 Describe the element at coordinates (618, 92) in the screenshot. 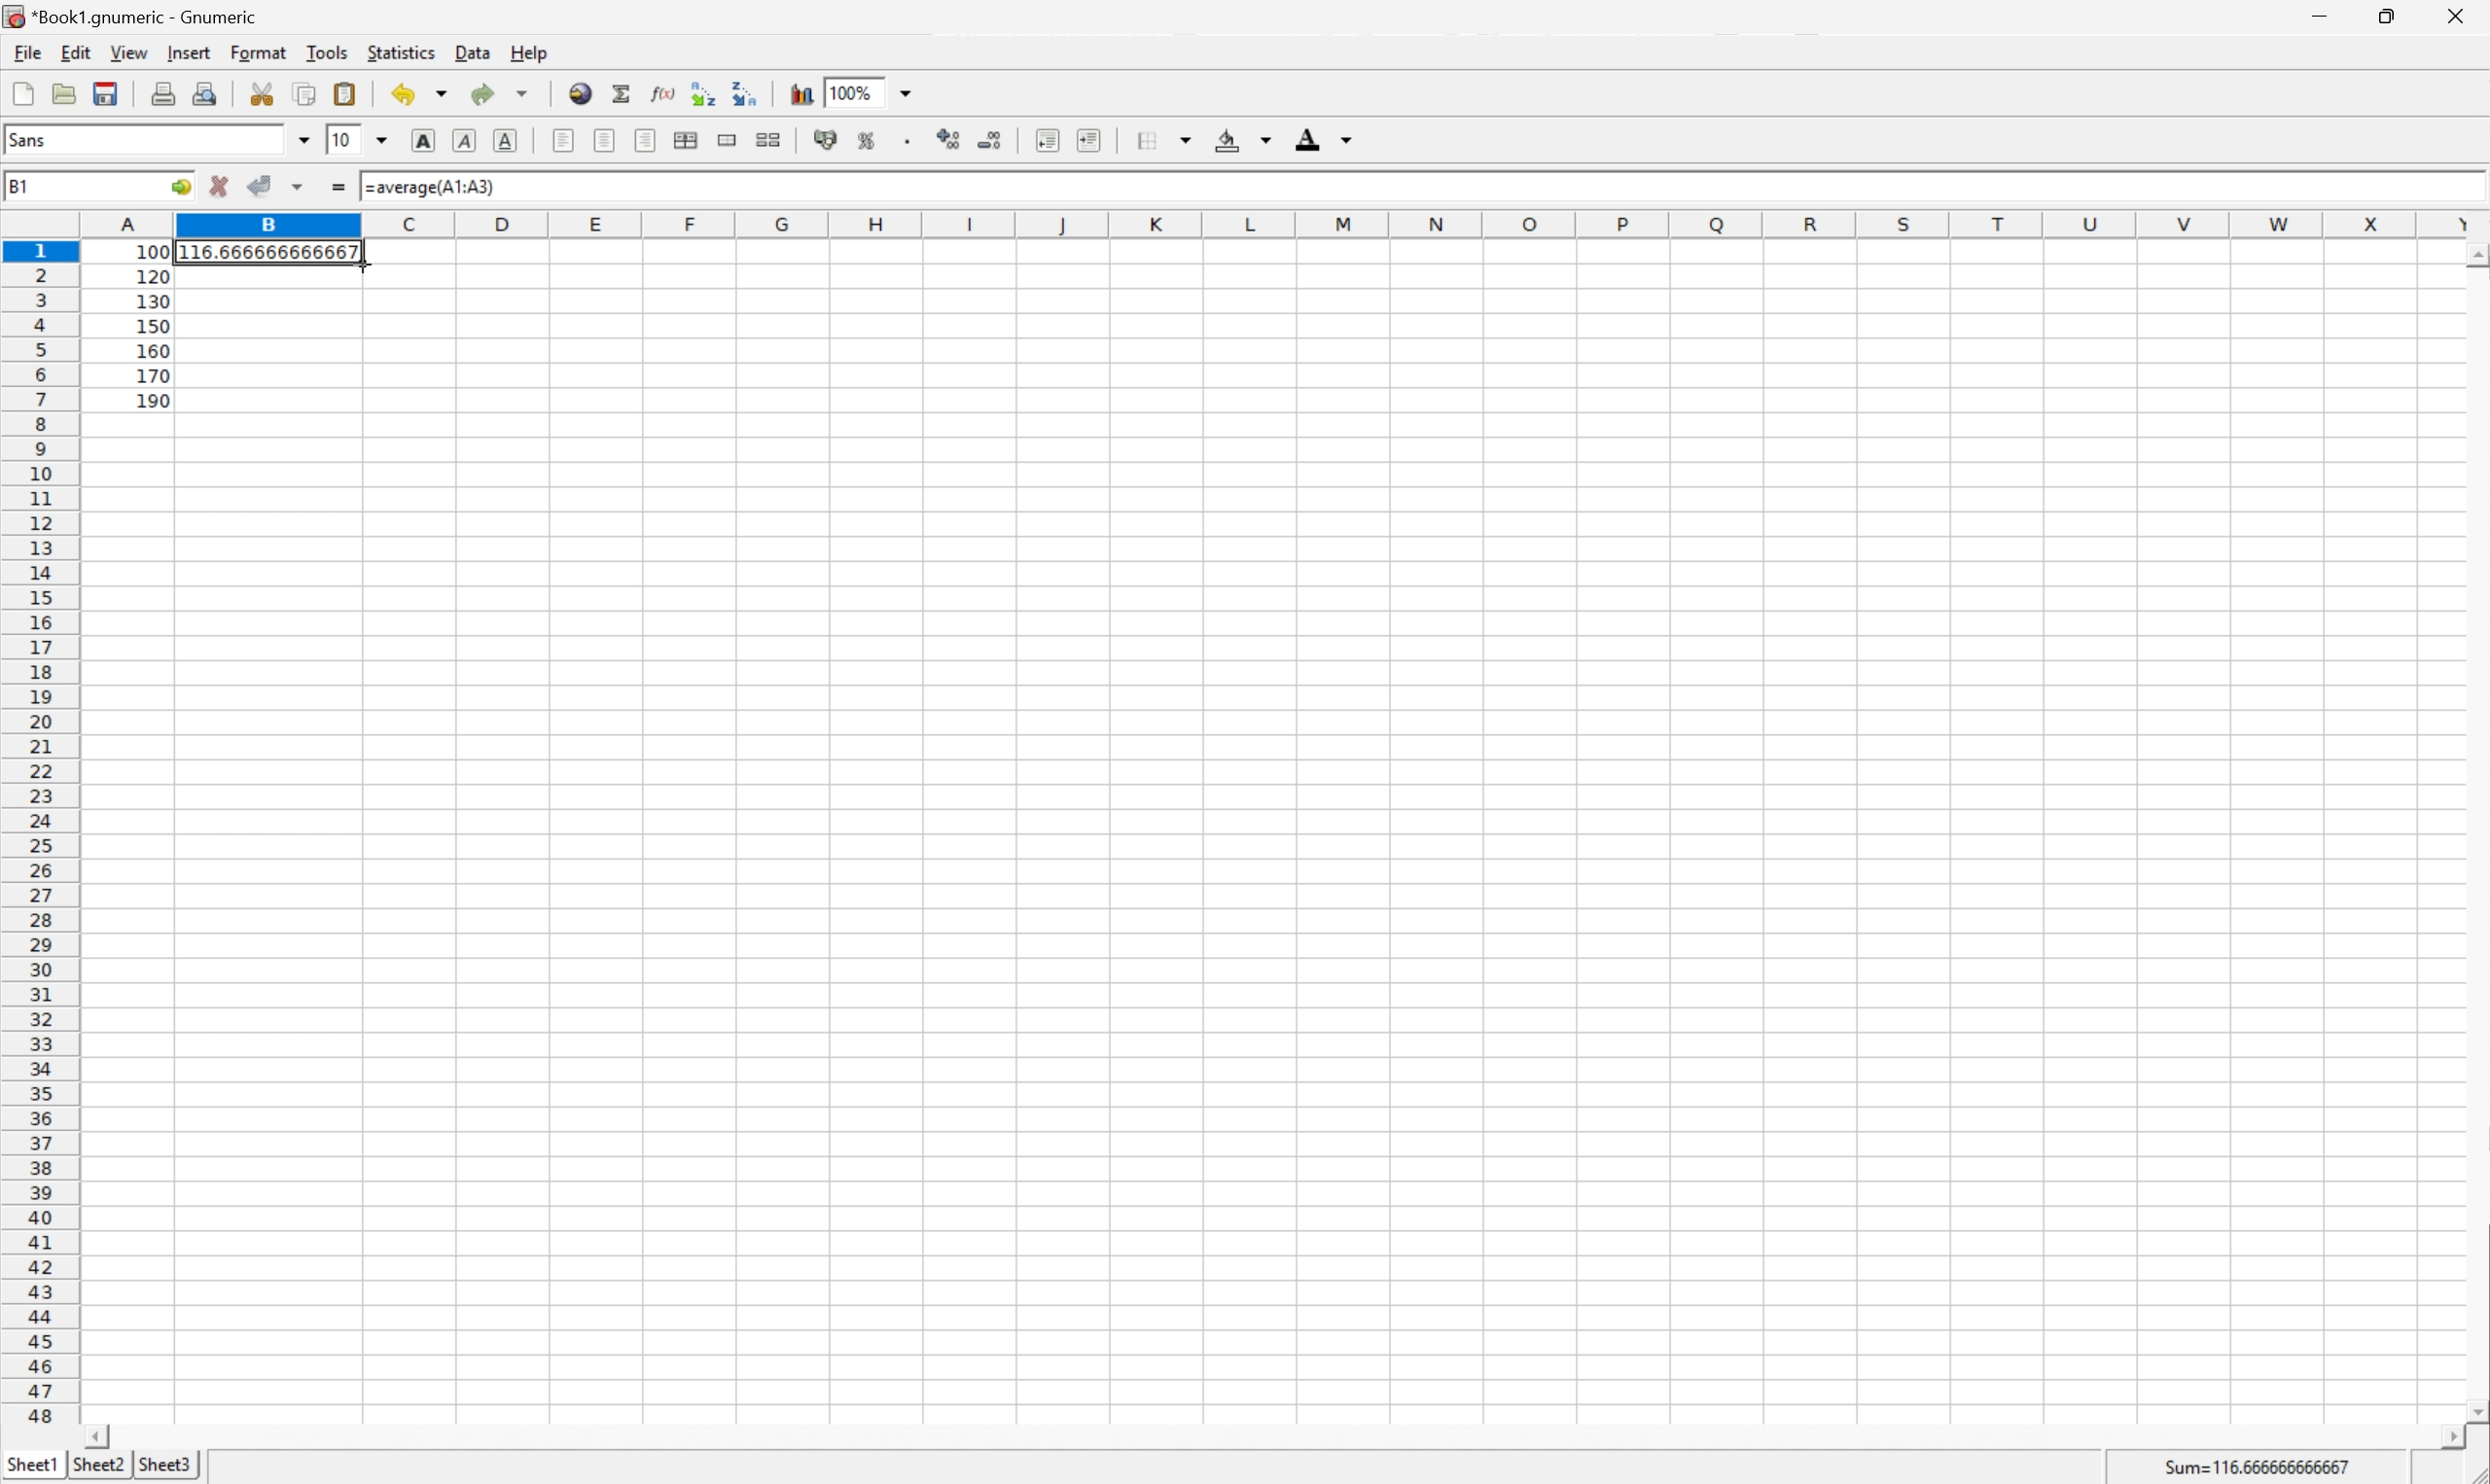

I see `Sum into current cell` at that location.